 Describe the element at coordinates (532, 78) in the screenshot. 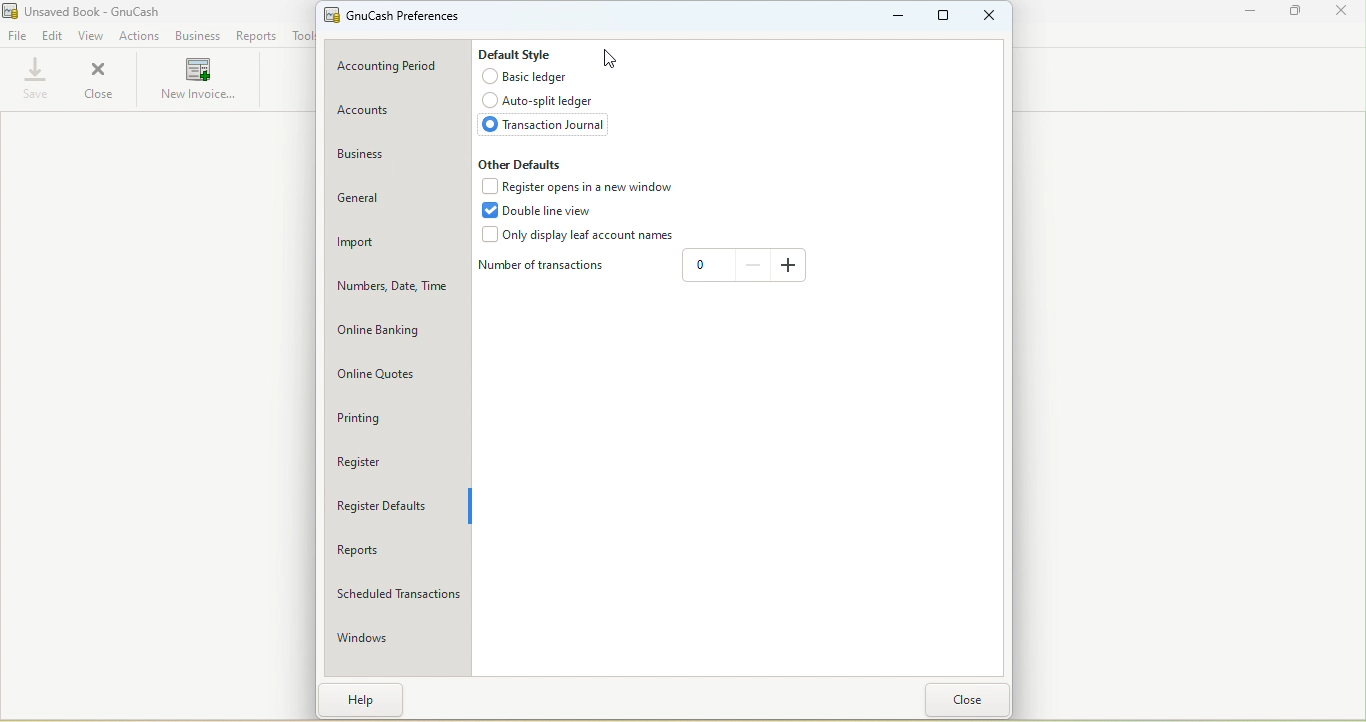

I see `Basic ledger` at that location.